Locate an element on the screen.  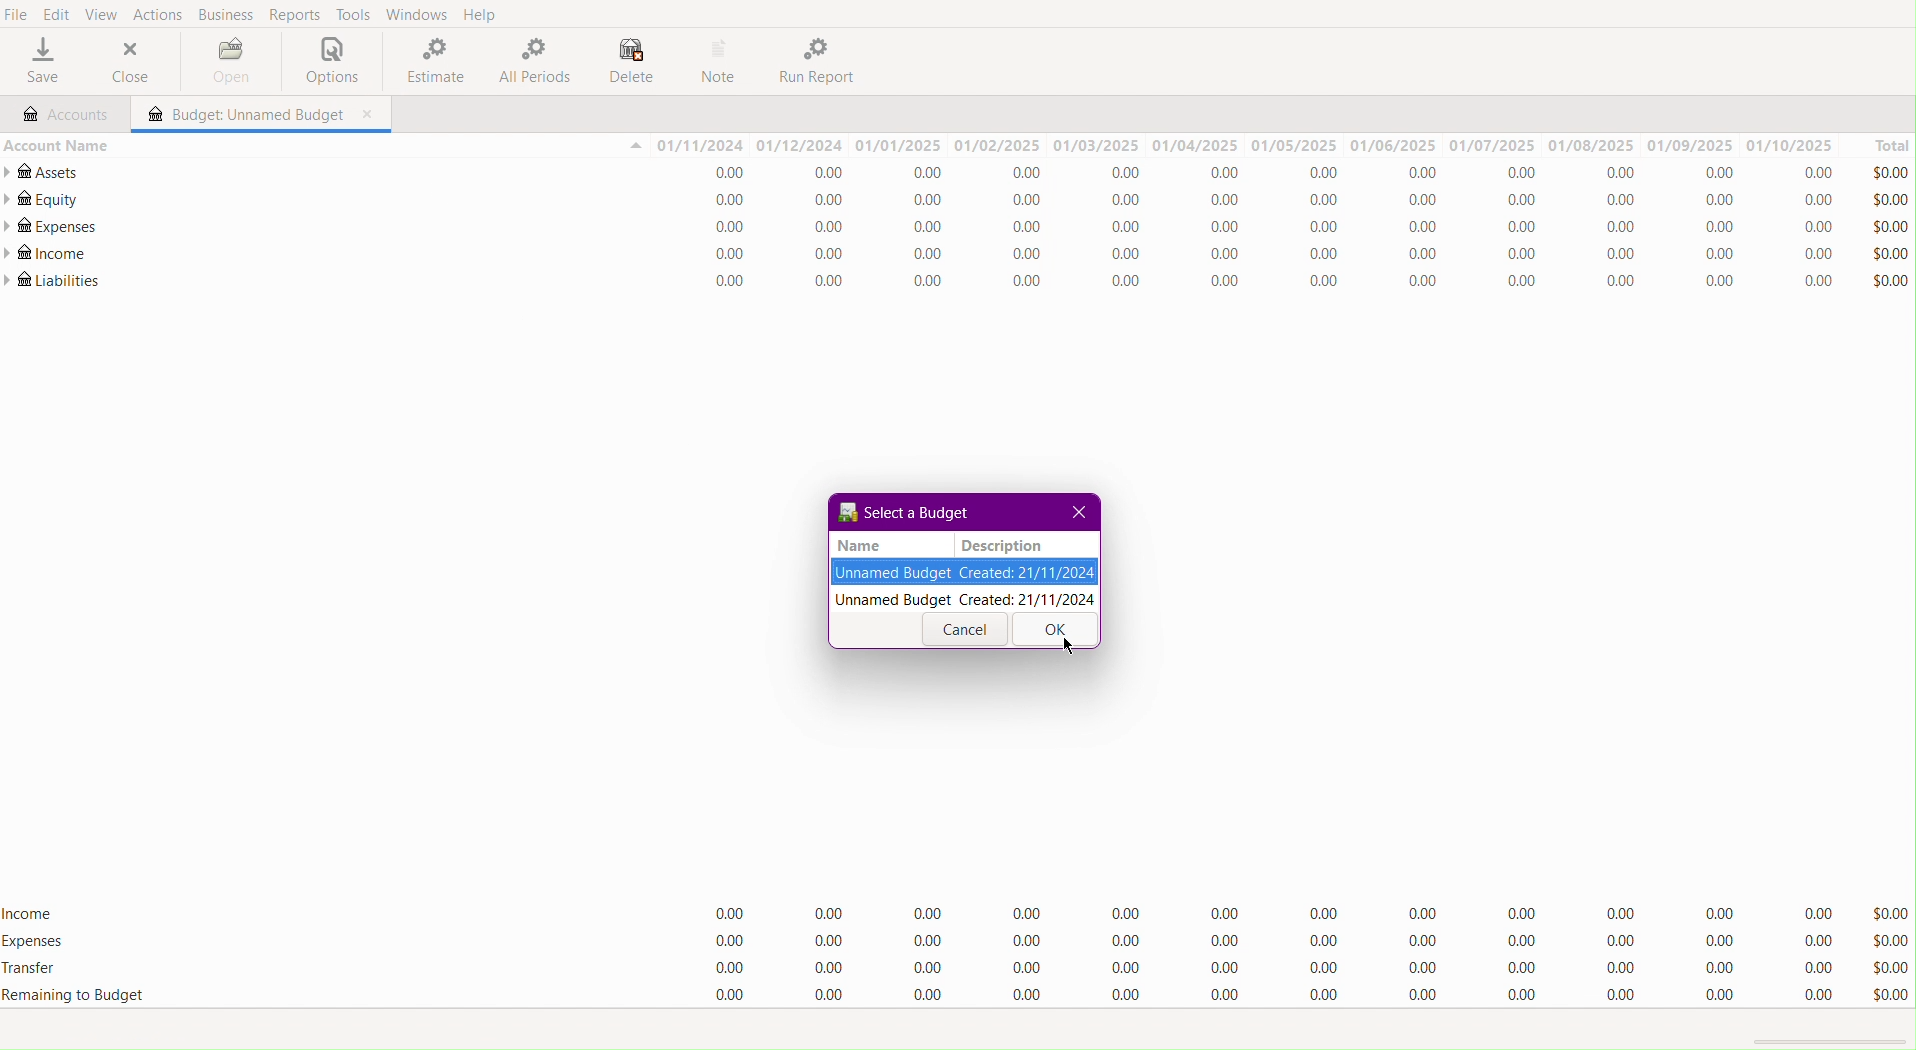
Equity Values is located at coordinates (1275, 202).